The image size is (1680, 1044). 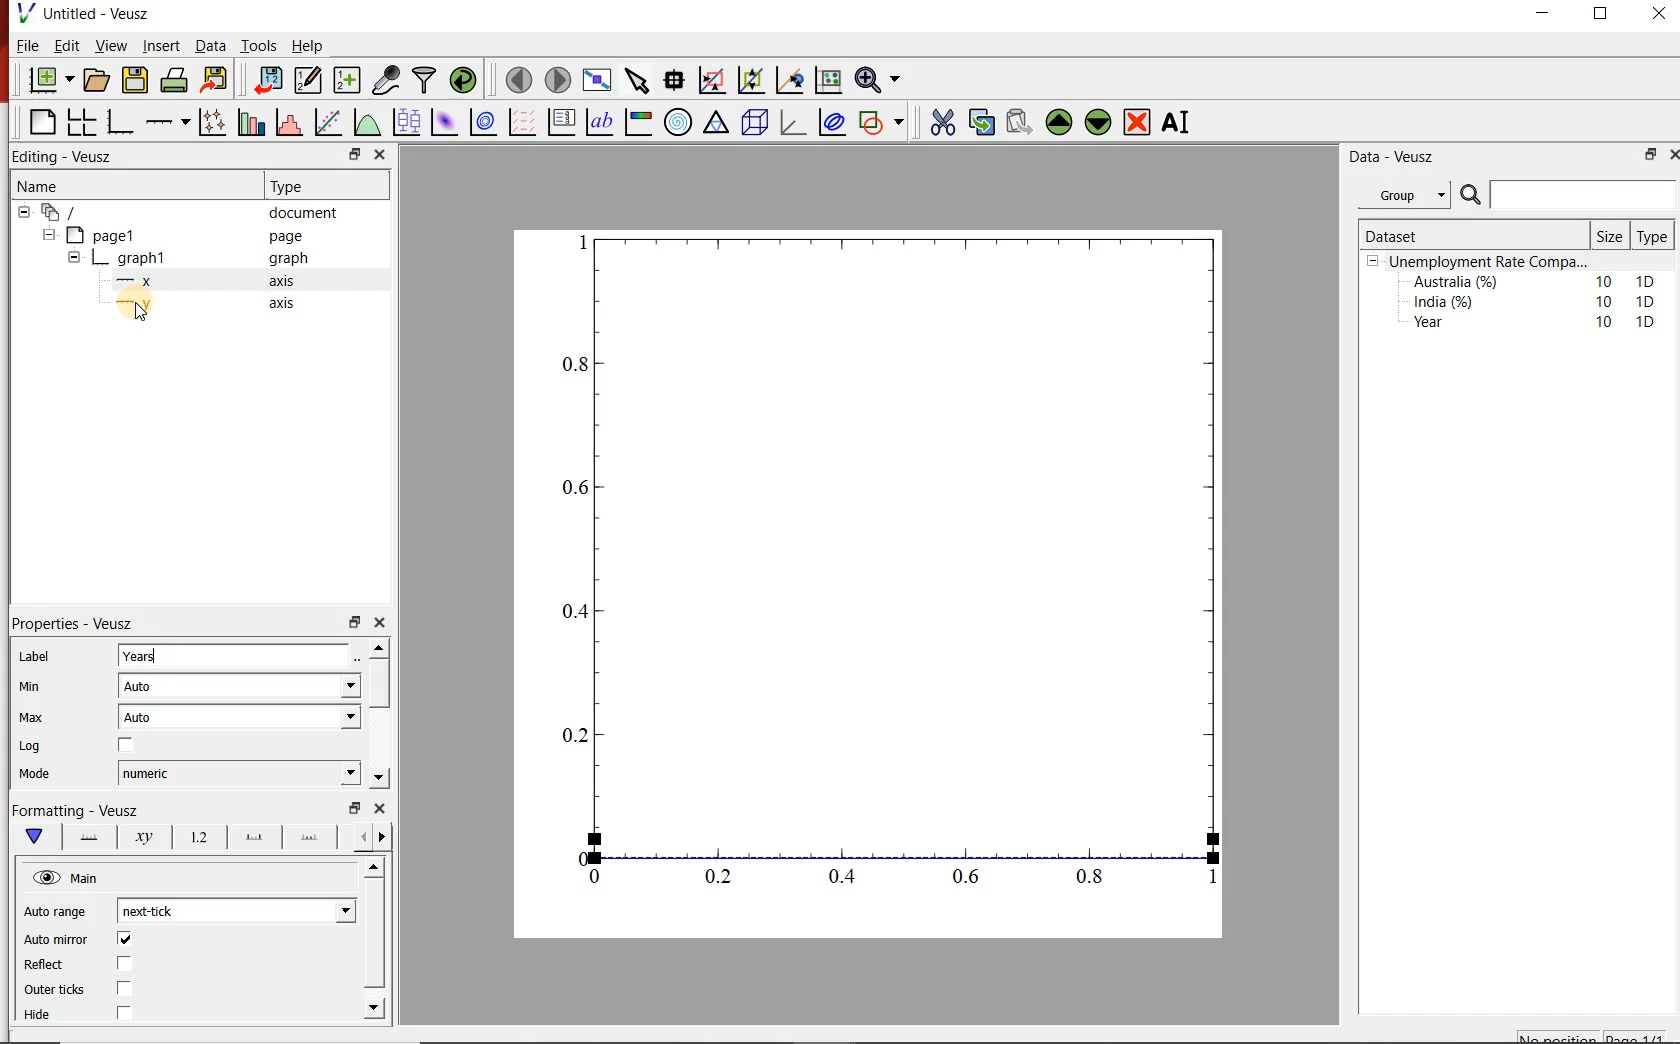 What do you see at coordinates (376, 867) in the screenshot?
I see `move up` at bounding box center [376, 867].